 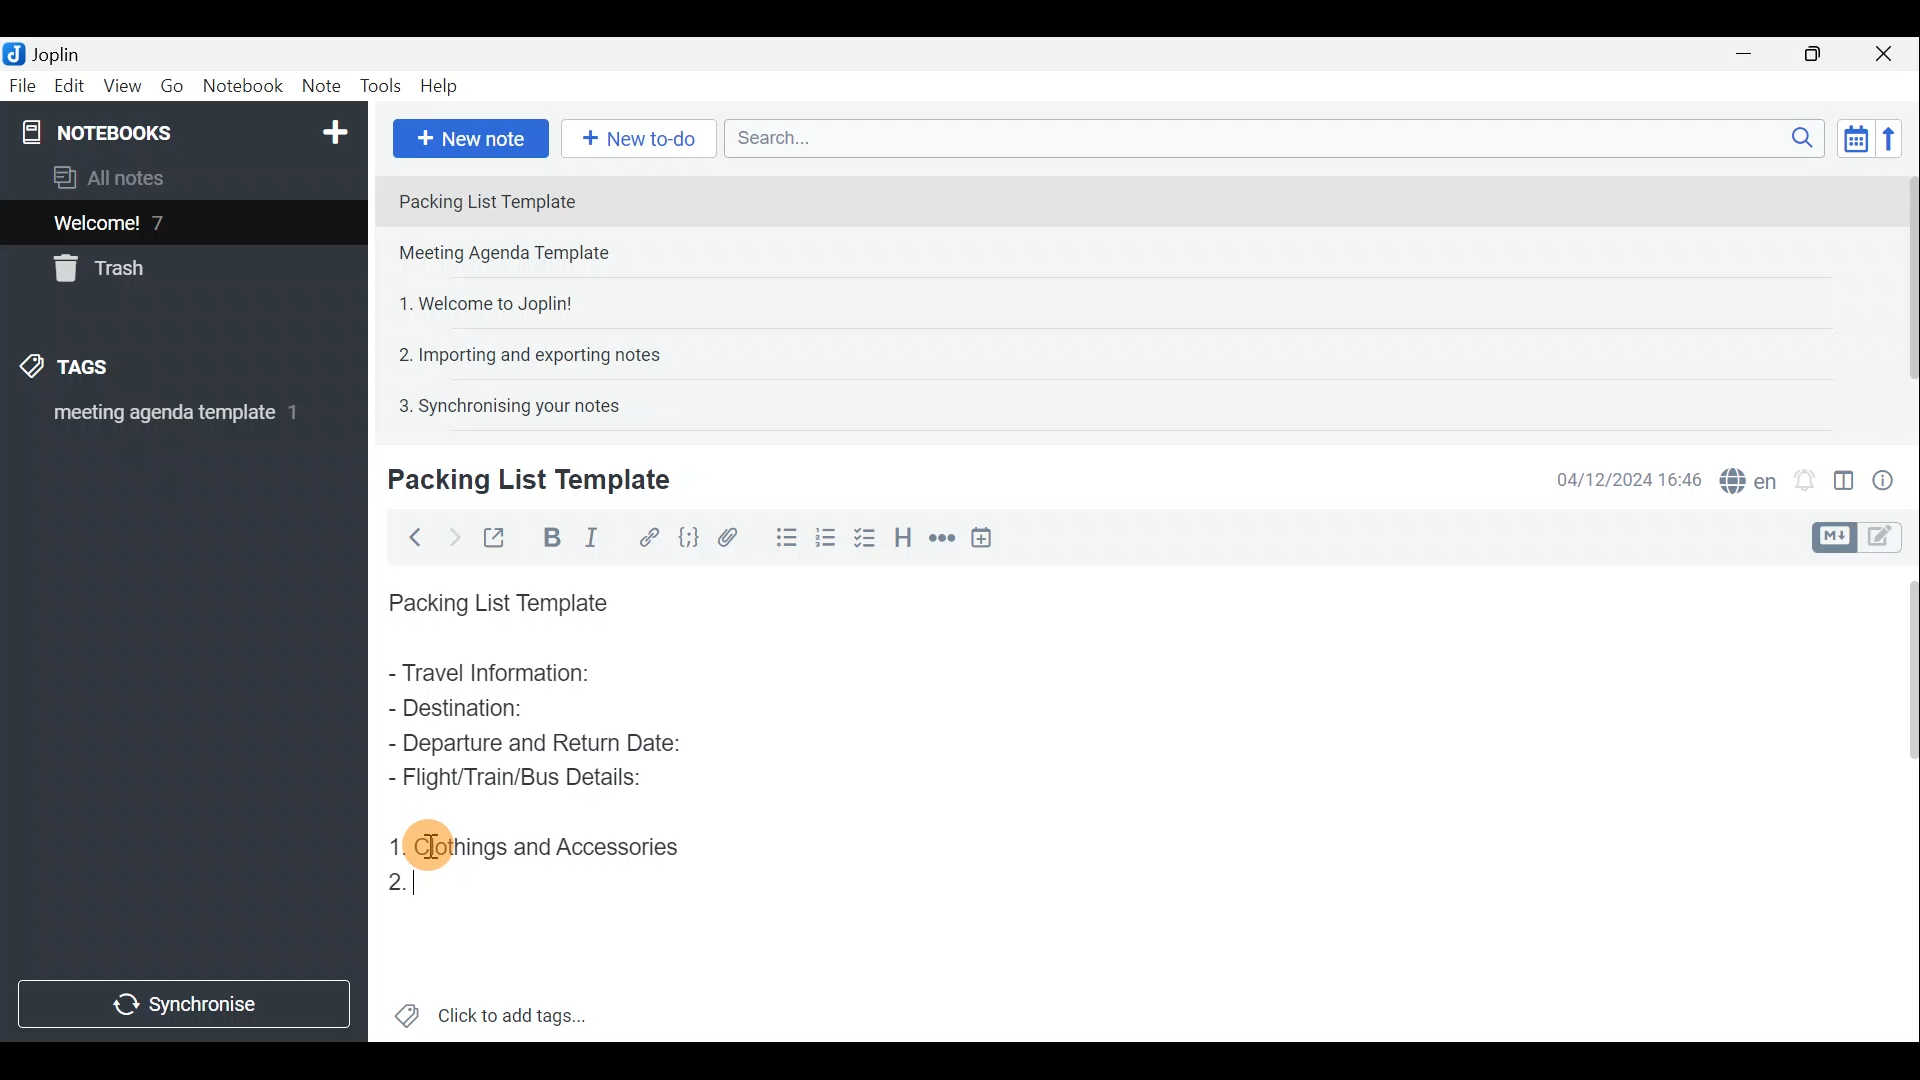 I want to click on New note, so click(x=469, y=136).